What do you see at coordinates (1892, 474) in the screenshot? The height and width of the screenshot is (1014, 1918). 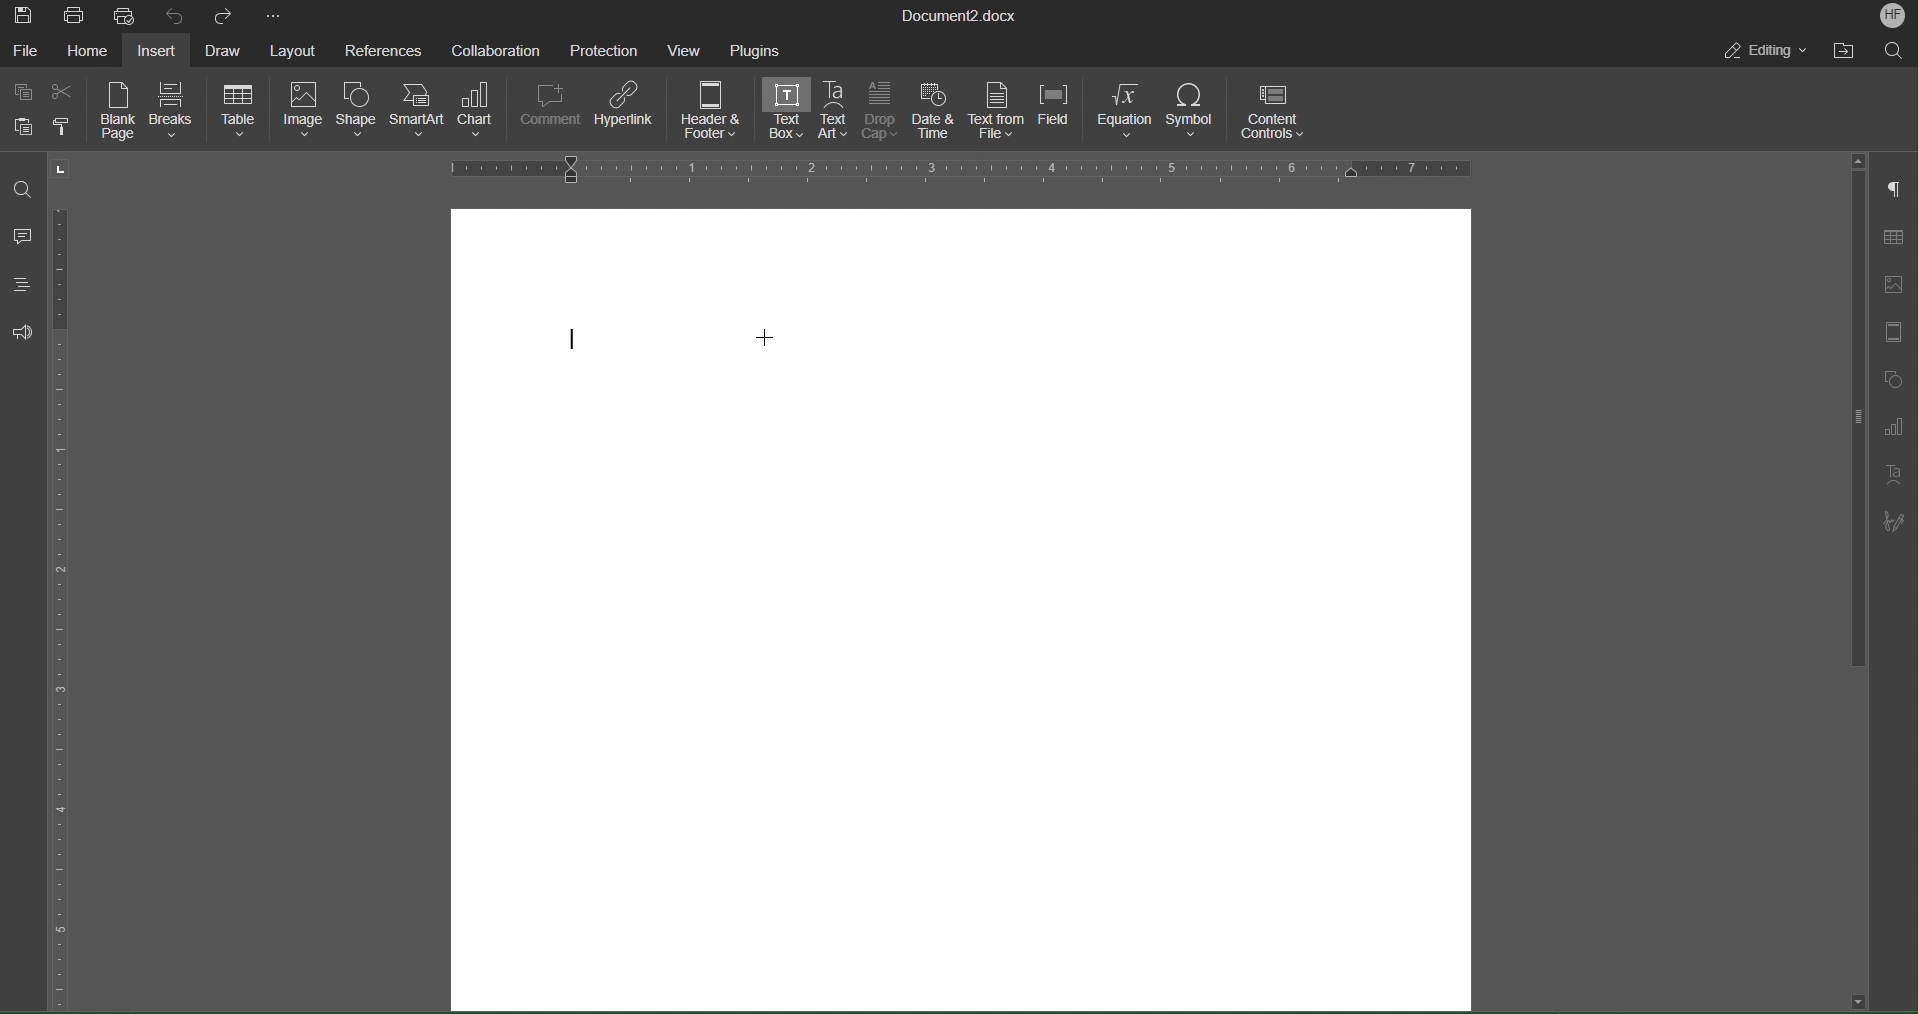 I see `Text Art` at bounding box center [1892, 474].